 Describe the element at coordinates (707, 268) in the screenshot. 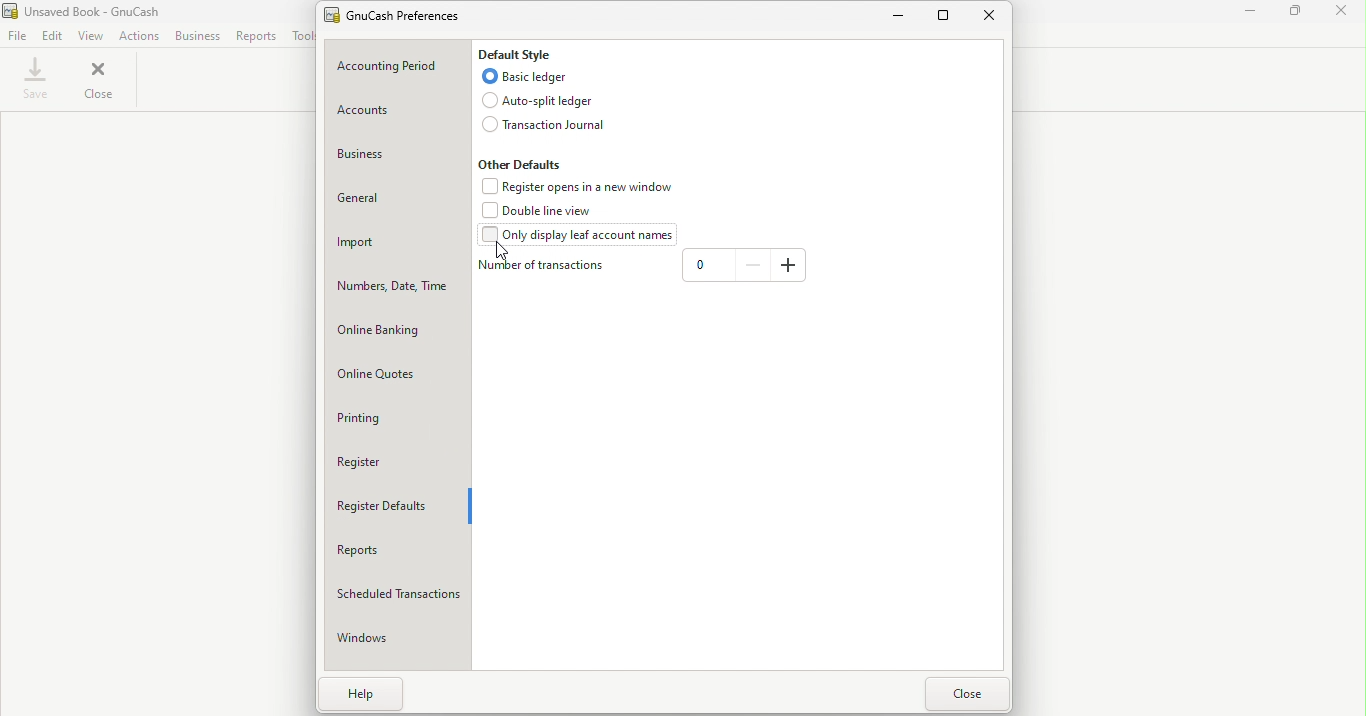

I see `Enter number` at that location.